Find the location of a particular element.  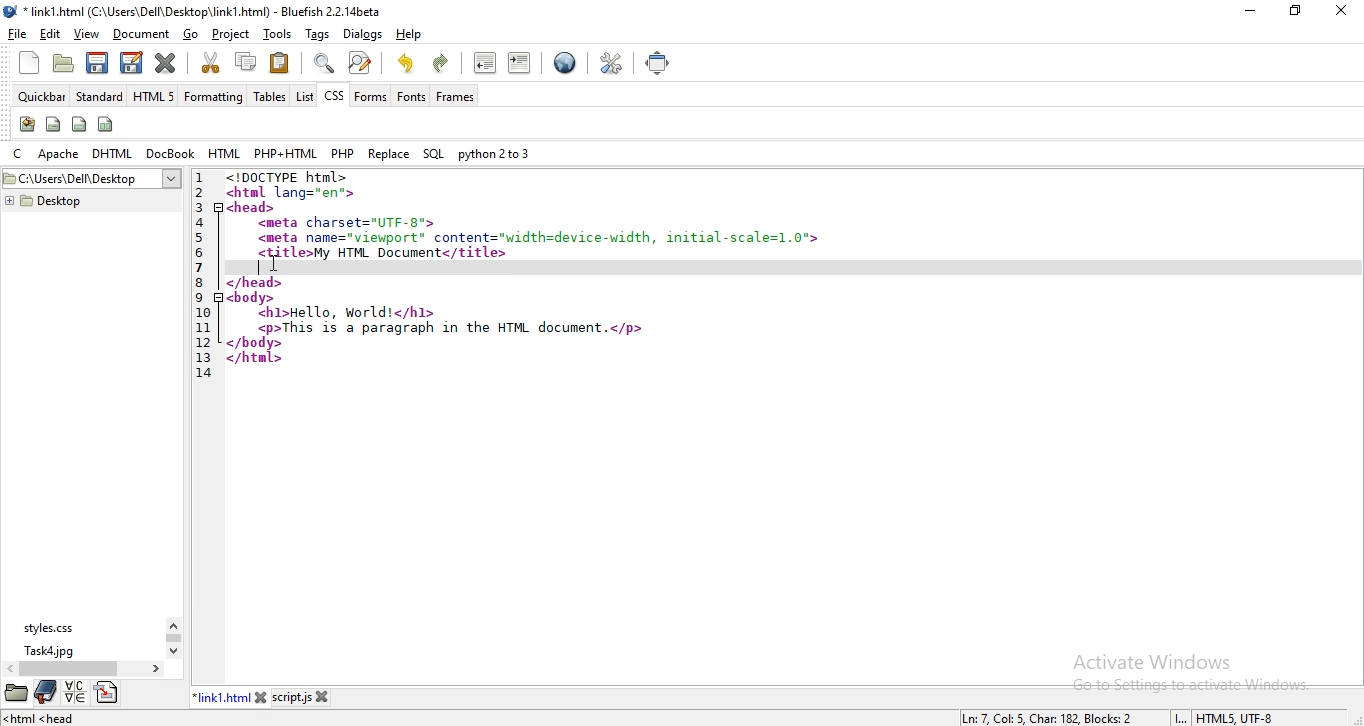

unindent is located at coordinates (486, 63).